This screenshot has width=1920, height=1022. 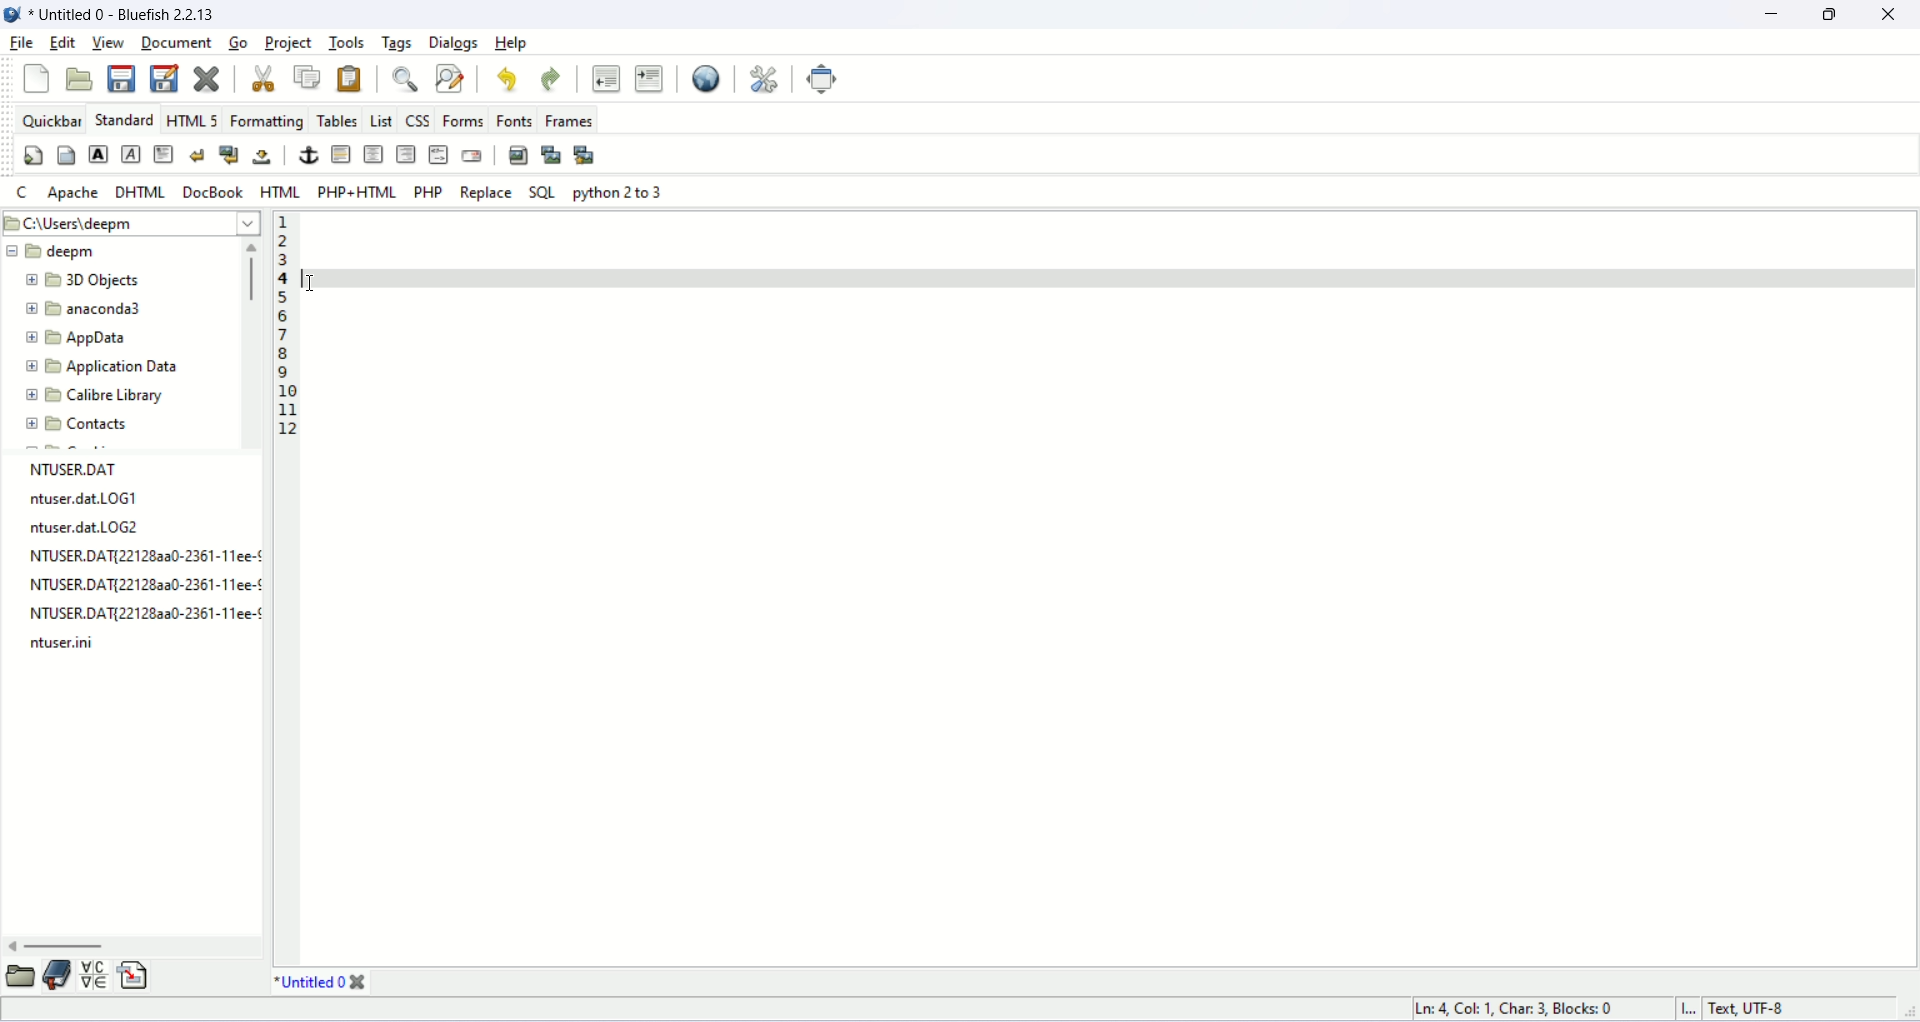 What do you see at coordinates (94, 307) in the screenshot?
I see `folder name` at bounding box center [94, 307].